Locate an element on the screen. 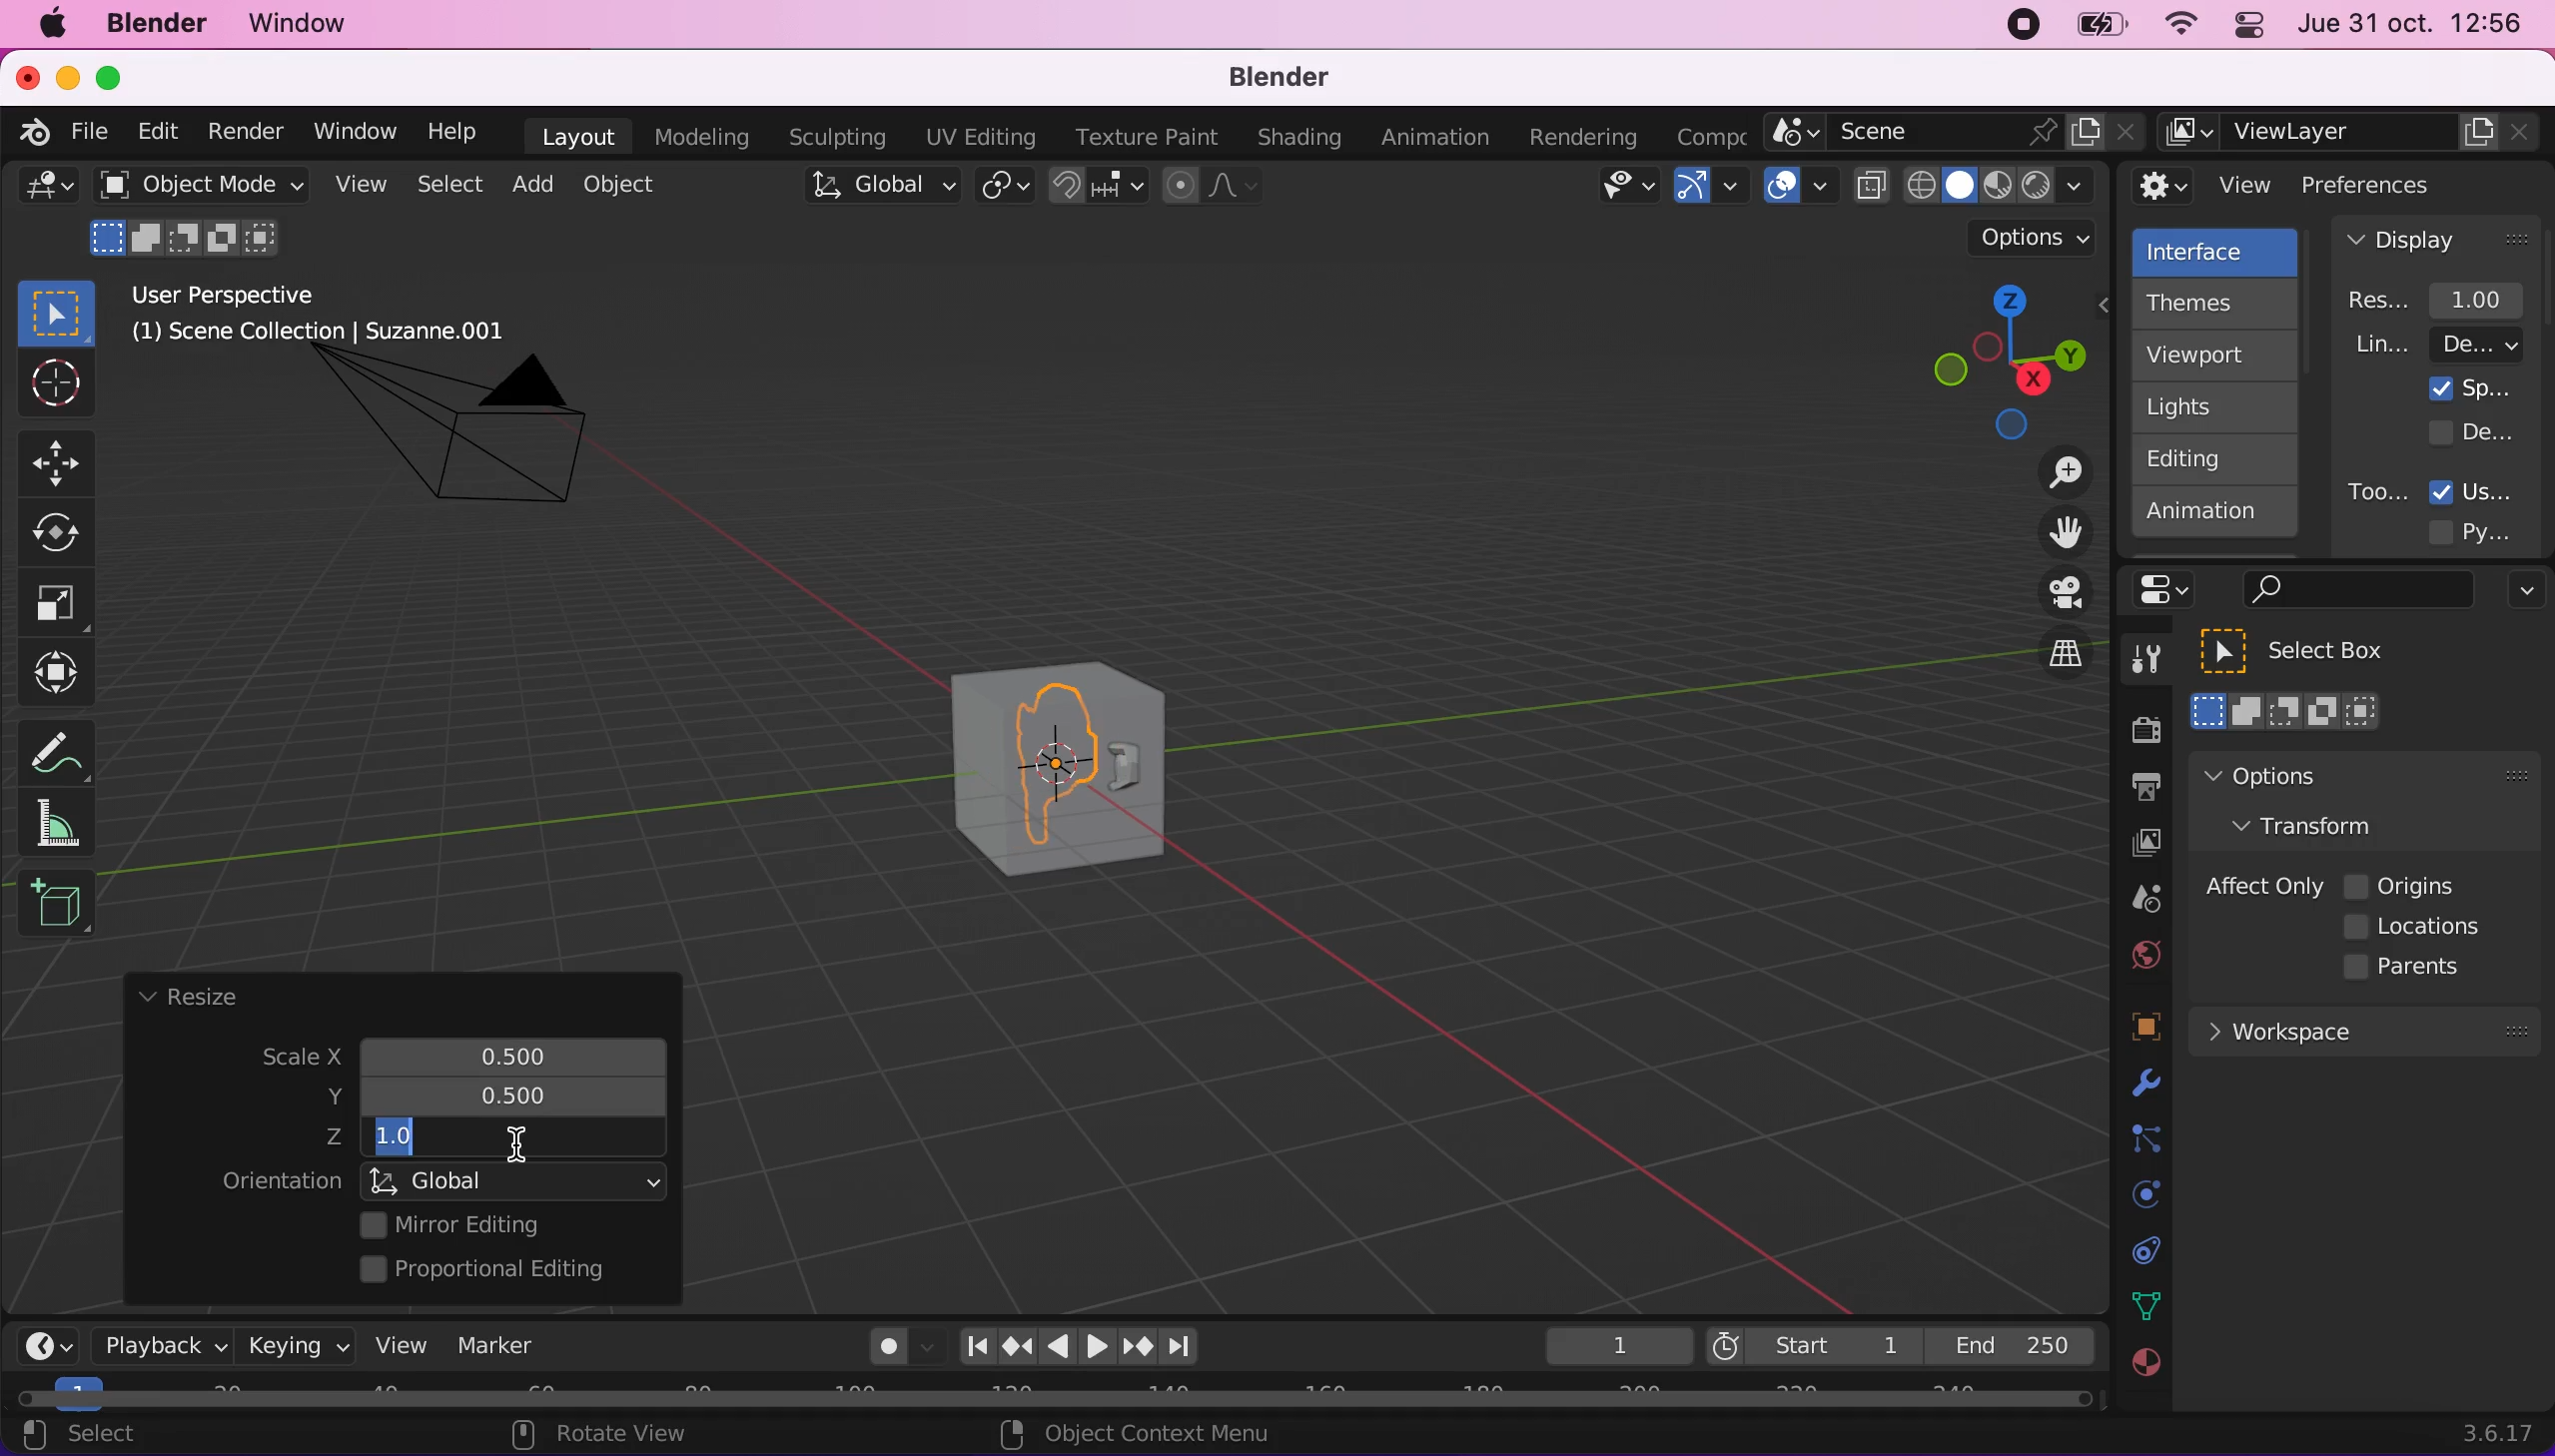 The height and width of the screenshot is (1456, 2555). world is located at coordinates (2140, 952).